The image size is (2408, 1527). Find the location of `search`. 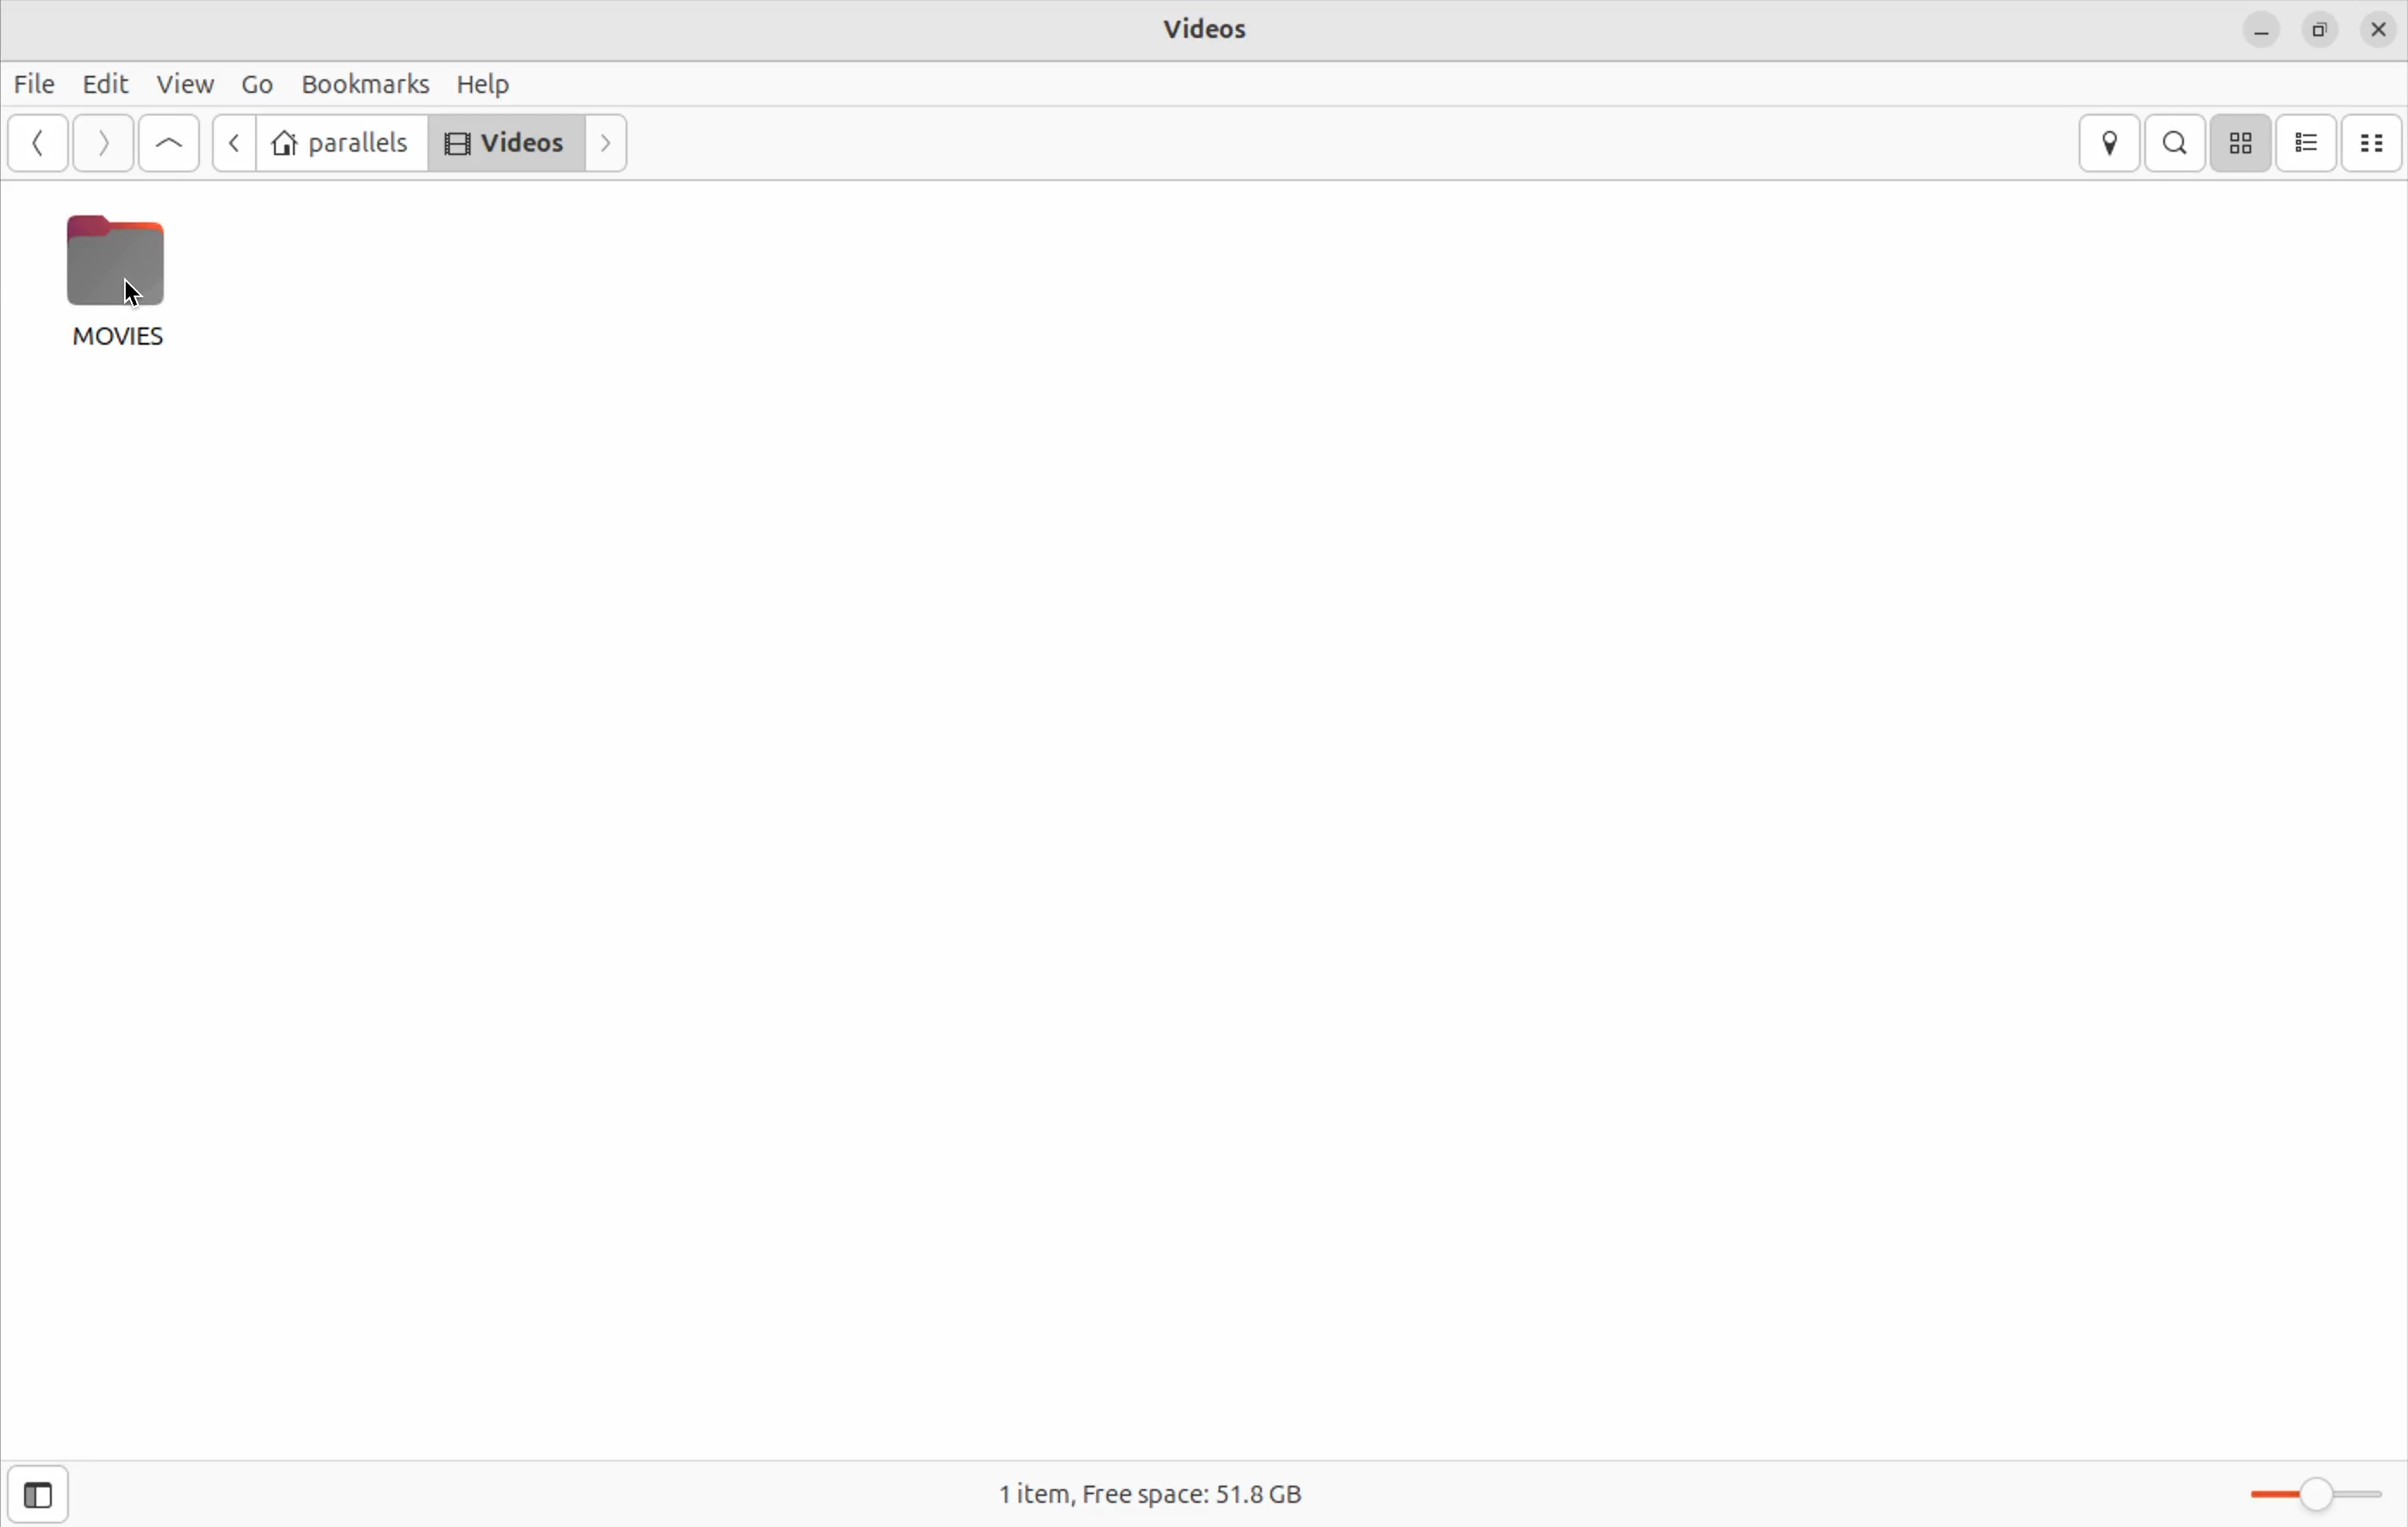

search is located at coordinates (2175, 141).